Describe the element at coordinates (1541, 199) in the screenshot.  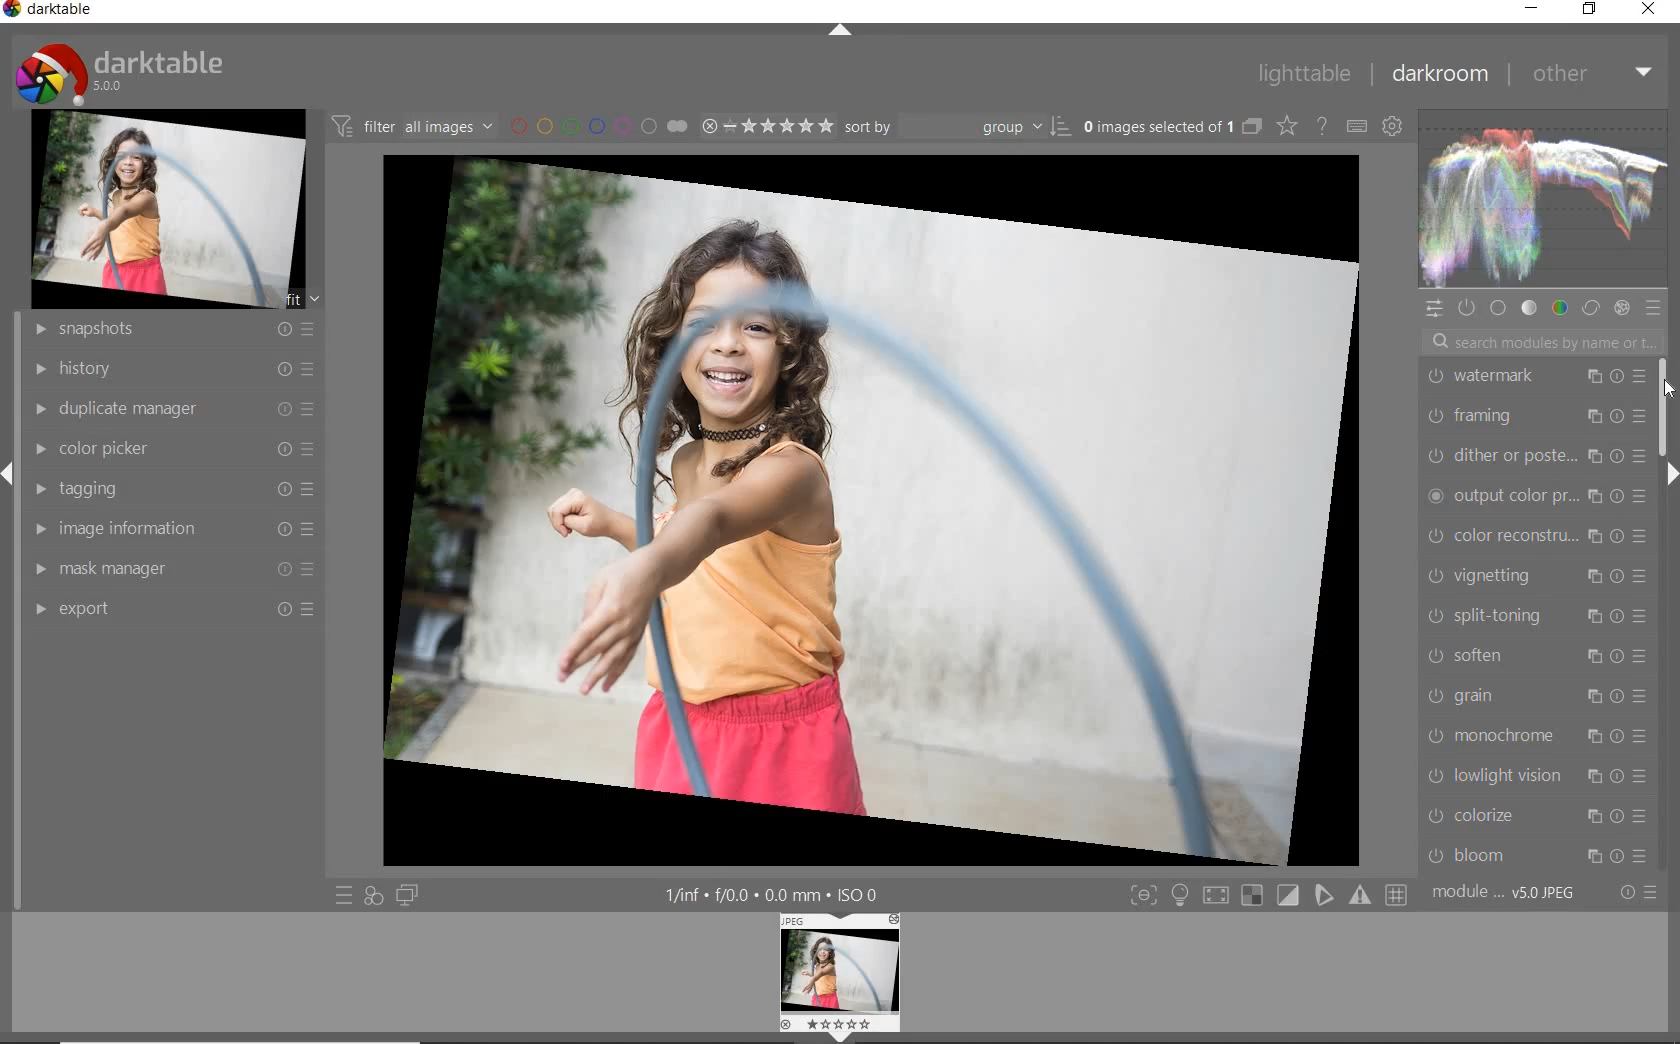
I see `waveform` at that location.